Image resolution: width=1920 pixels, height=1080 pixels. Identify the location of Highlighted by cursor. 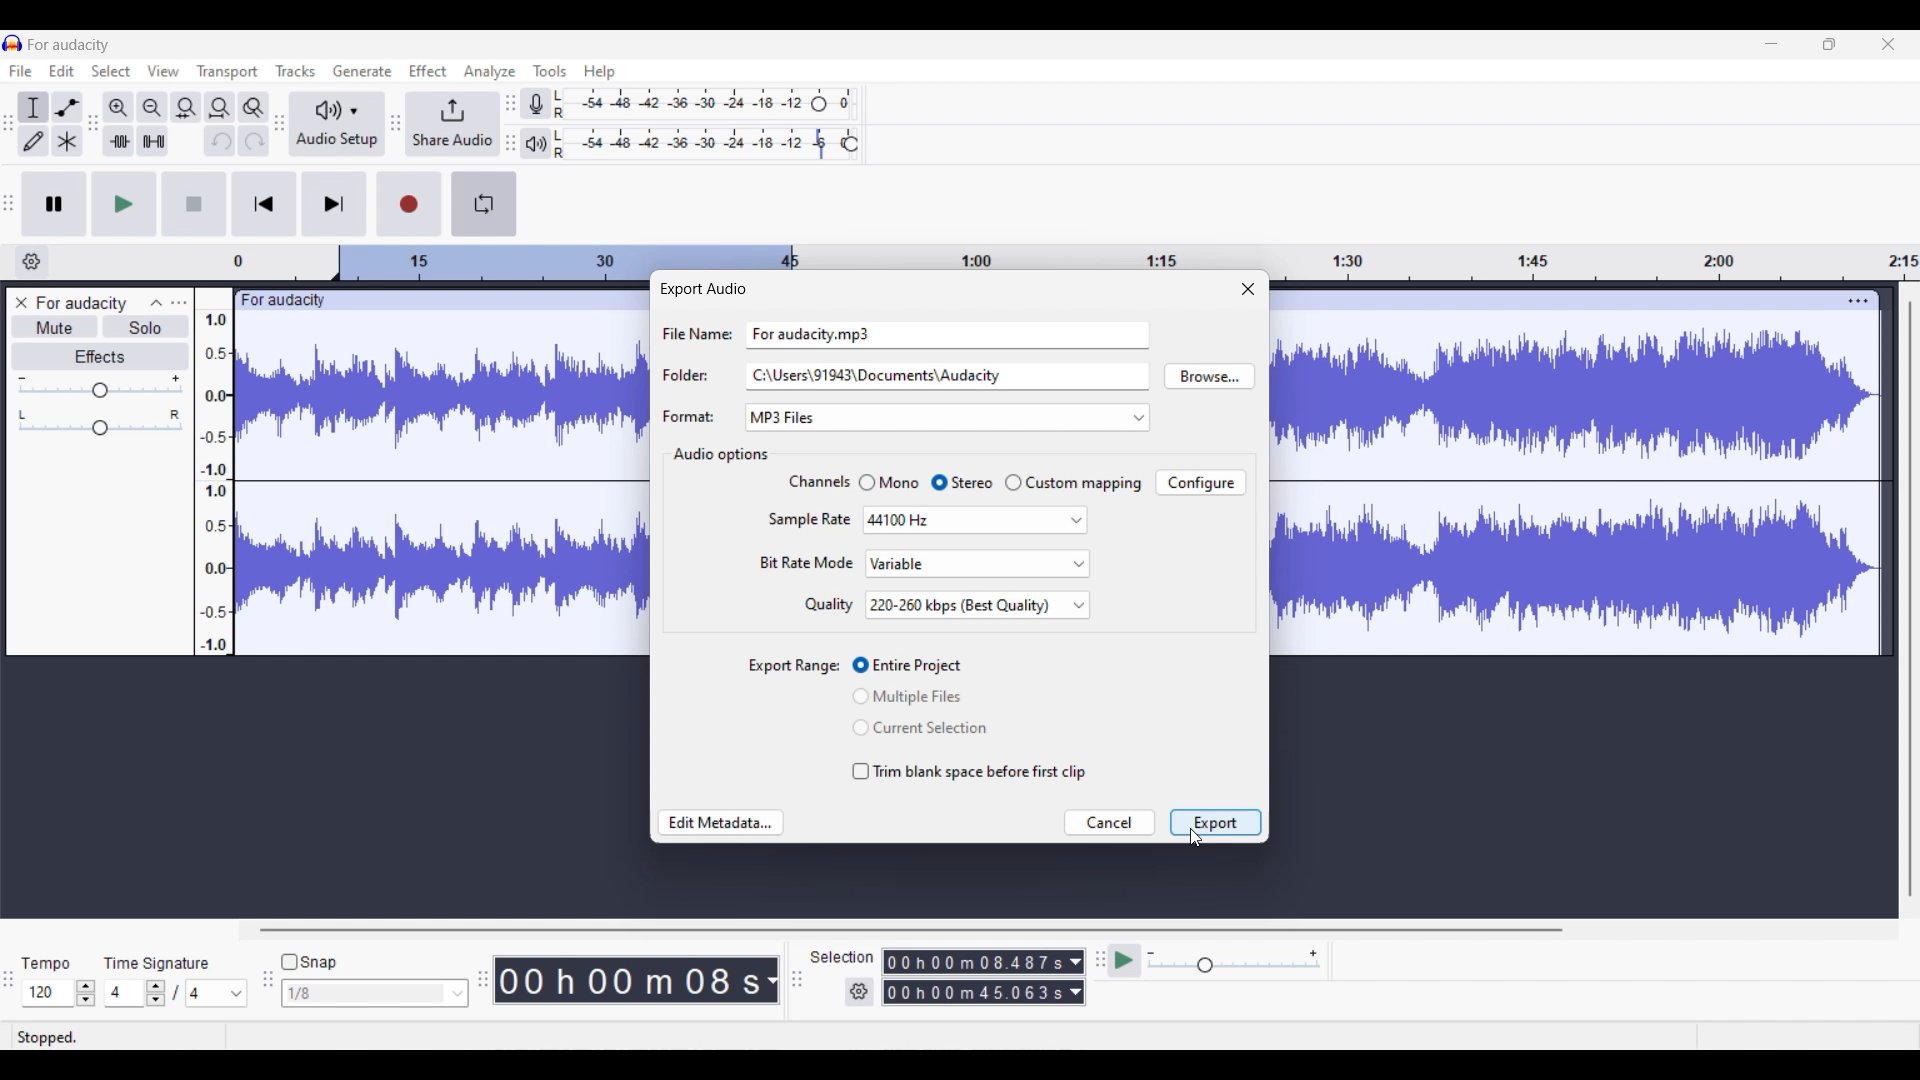
(1217, 822).